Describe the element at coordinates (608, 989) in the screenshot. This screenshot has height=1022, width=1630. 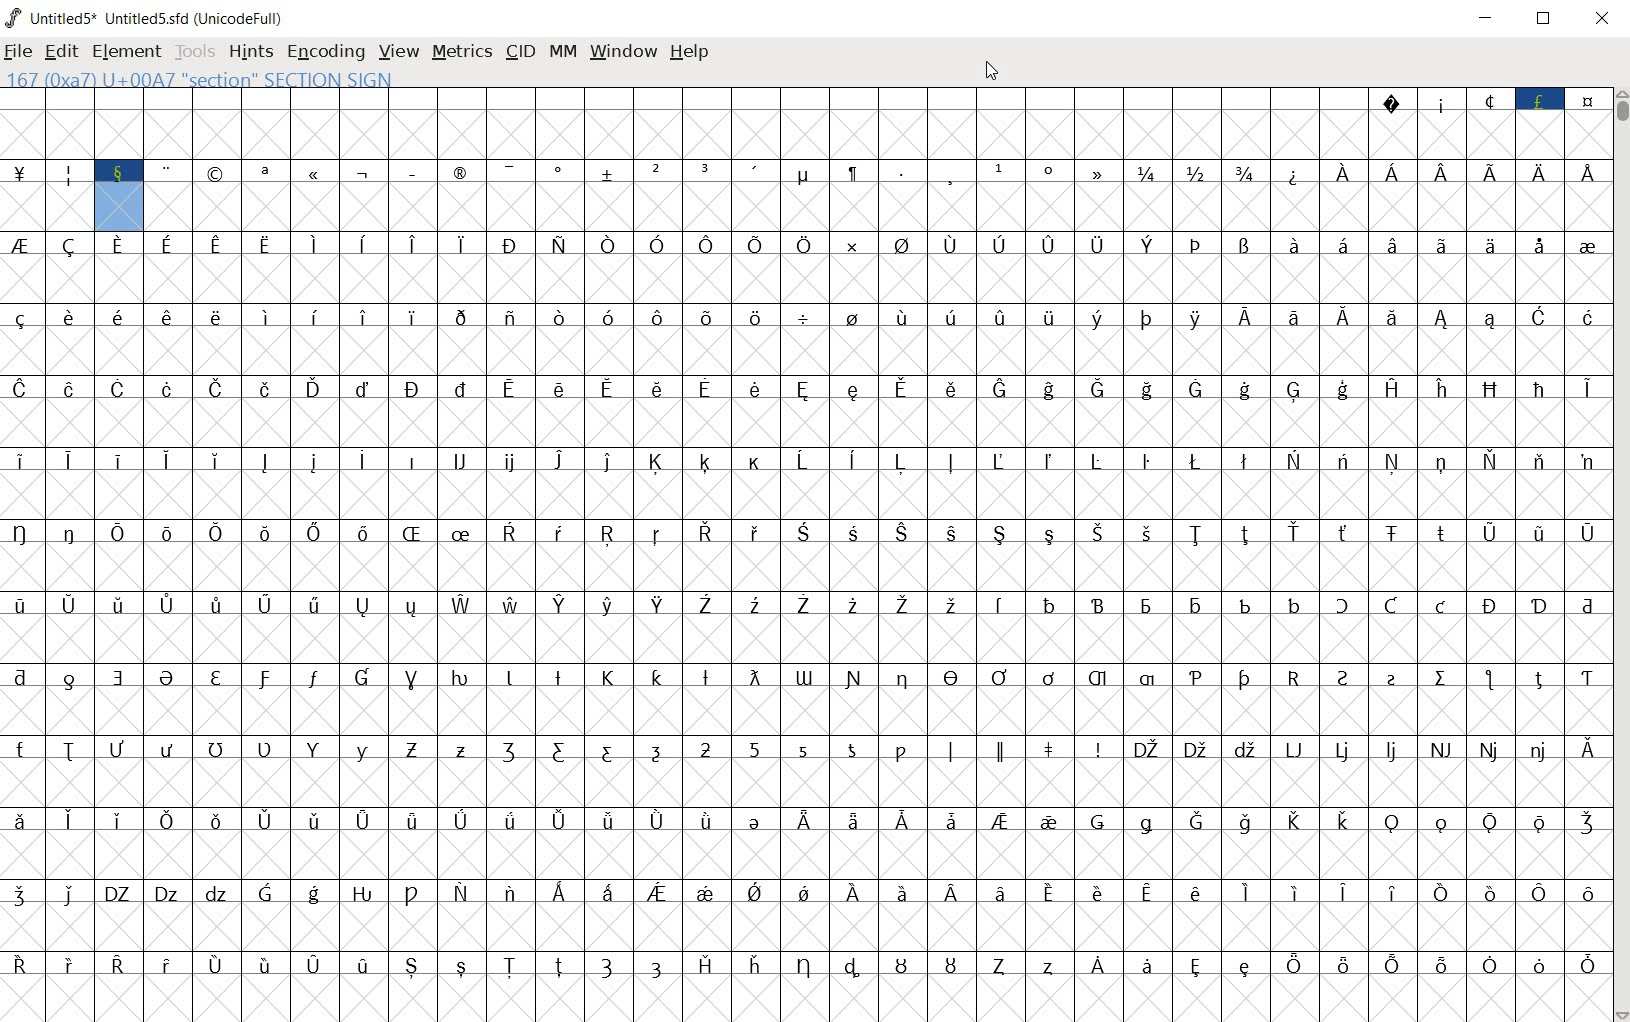
I see `special alphabets` at that location.